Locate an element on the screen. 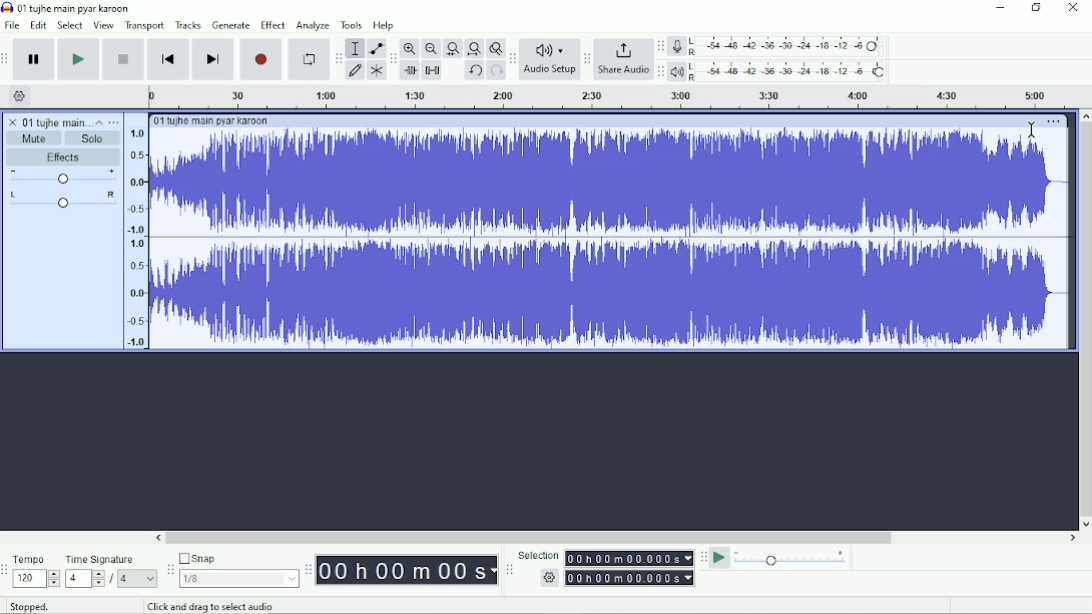 This screenshot has height=614, width=1092. Fit project to width is located at coordinates (474, 48).